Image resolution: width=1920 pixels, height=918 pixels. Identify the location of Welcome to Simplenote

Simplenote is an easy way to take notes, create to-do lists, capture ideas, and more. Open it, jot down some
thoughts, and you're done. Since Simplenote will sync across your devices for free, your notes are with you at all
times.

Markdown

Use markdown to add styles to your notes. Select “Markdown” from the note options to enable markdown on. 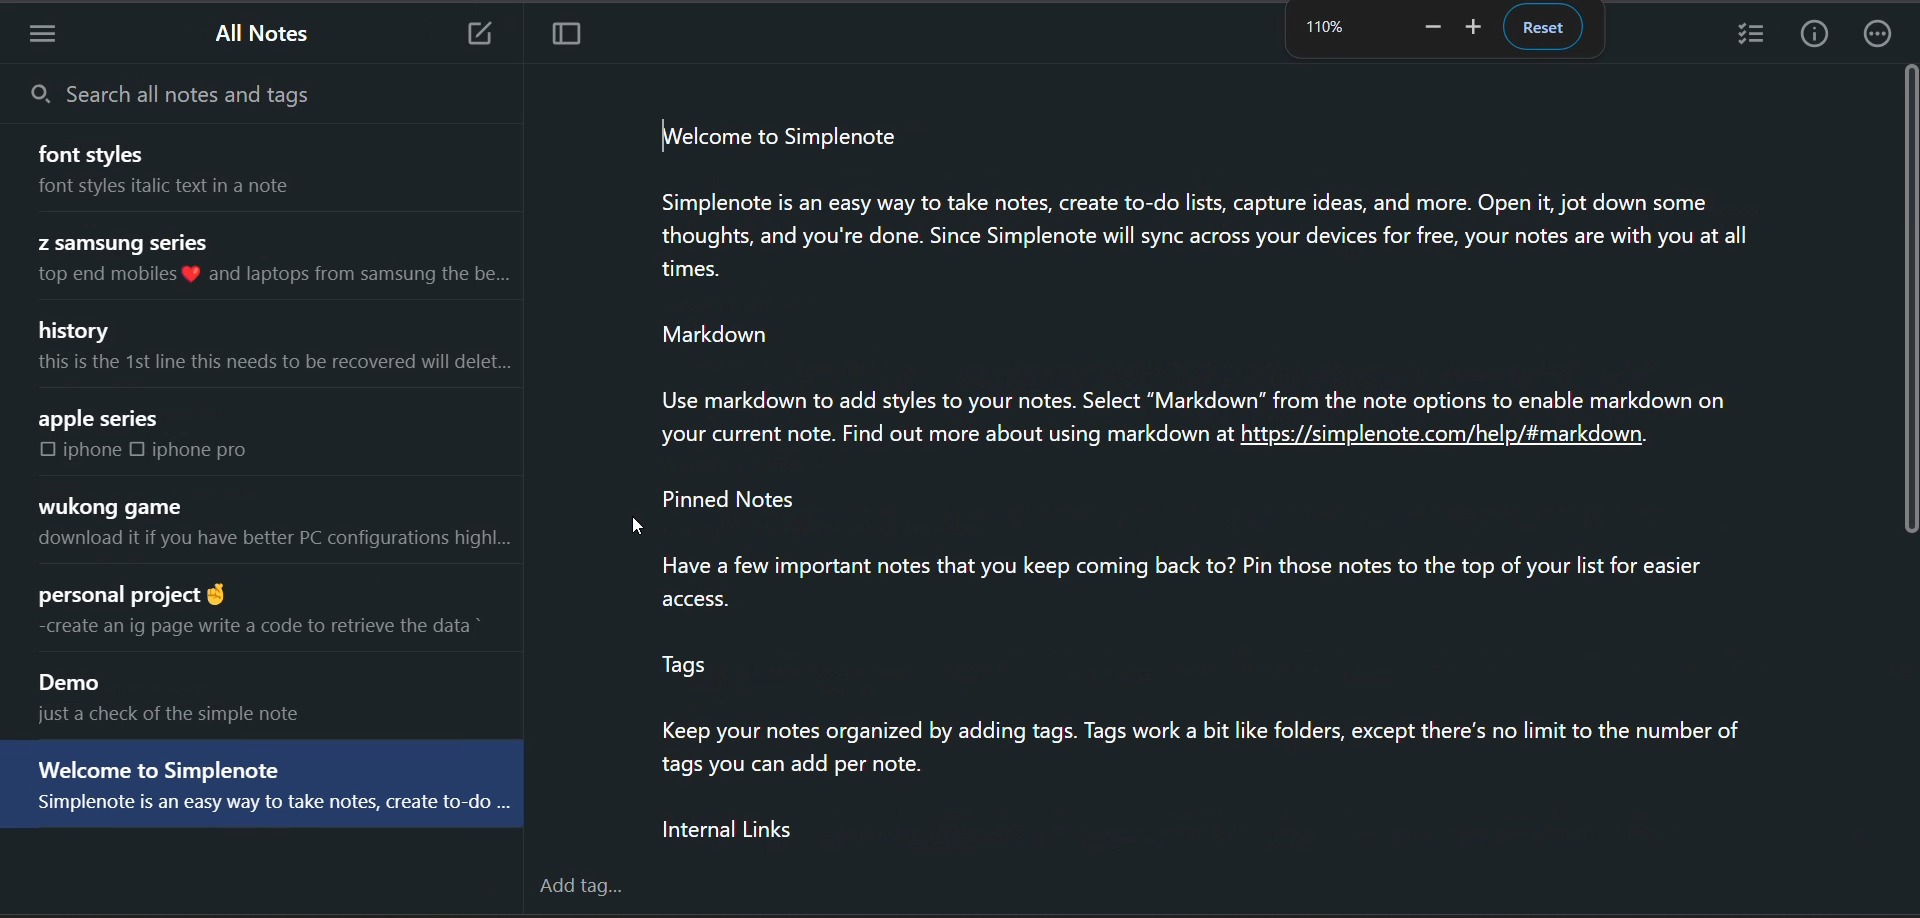
(1195, 260).